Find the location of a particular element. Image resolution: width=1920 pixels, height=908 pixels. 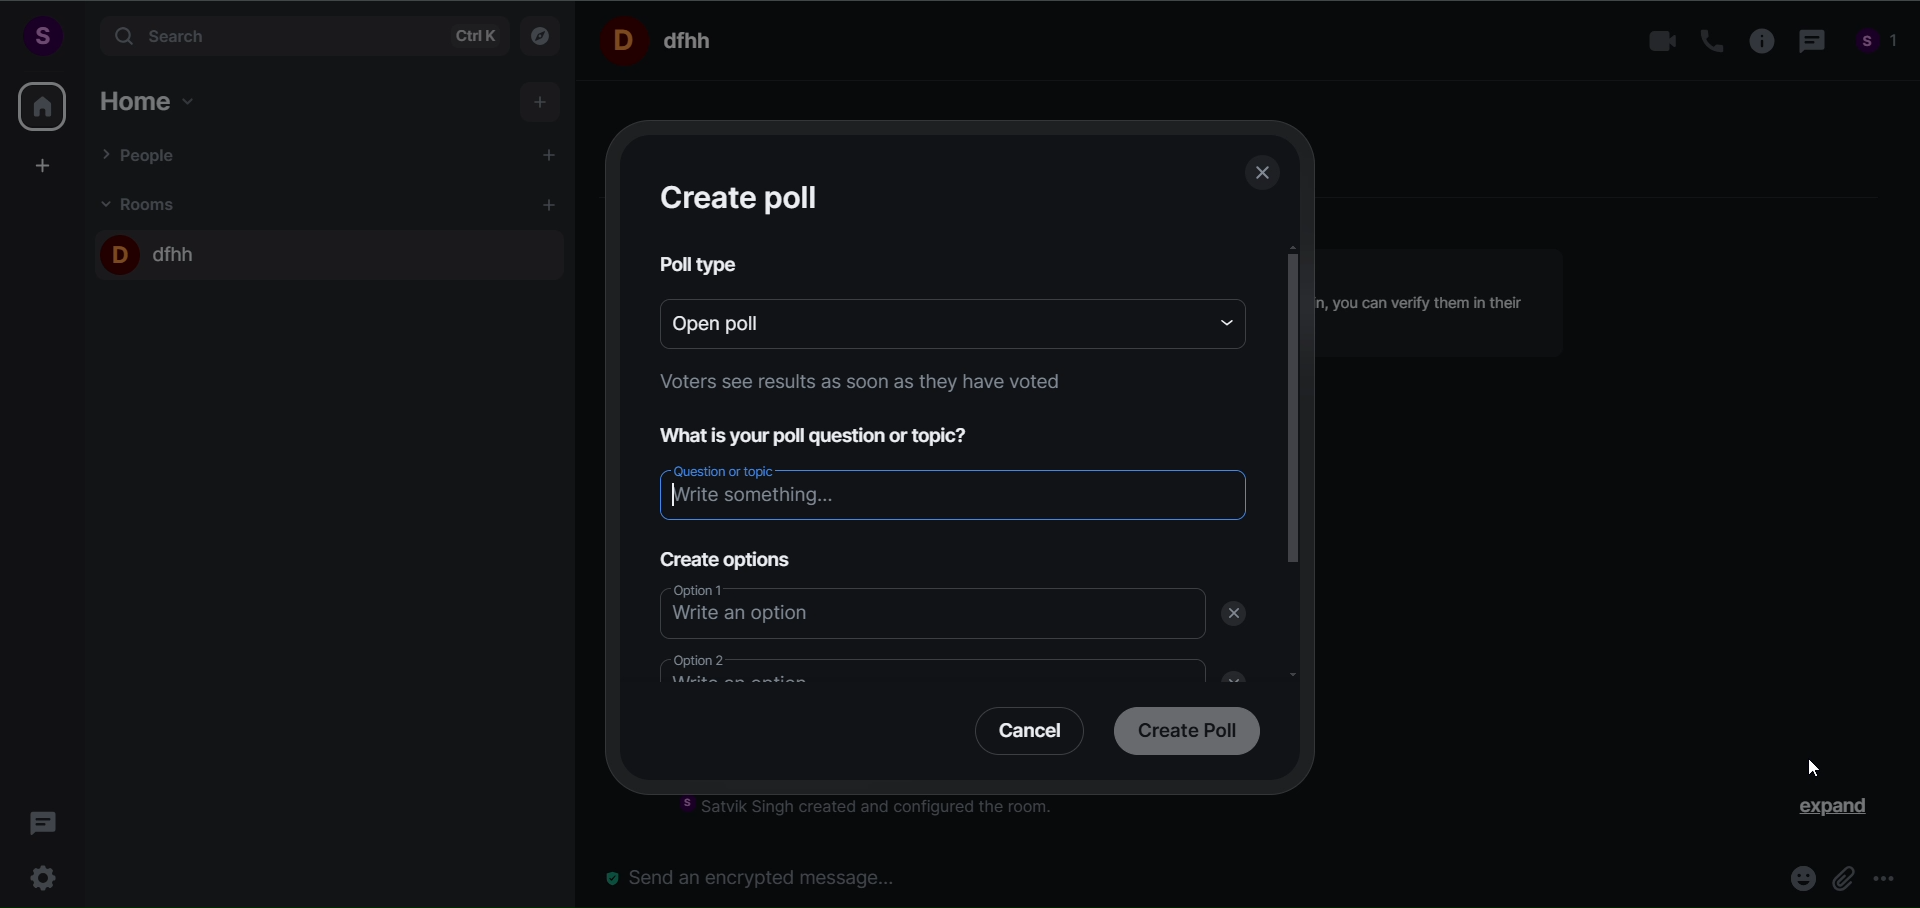

create space is located at coordinates (43, 165).